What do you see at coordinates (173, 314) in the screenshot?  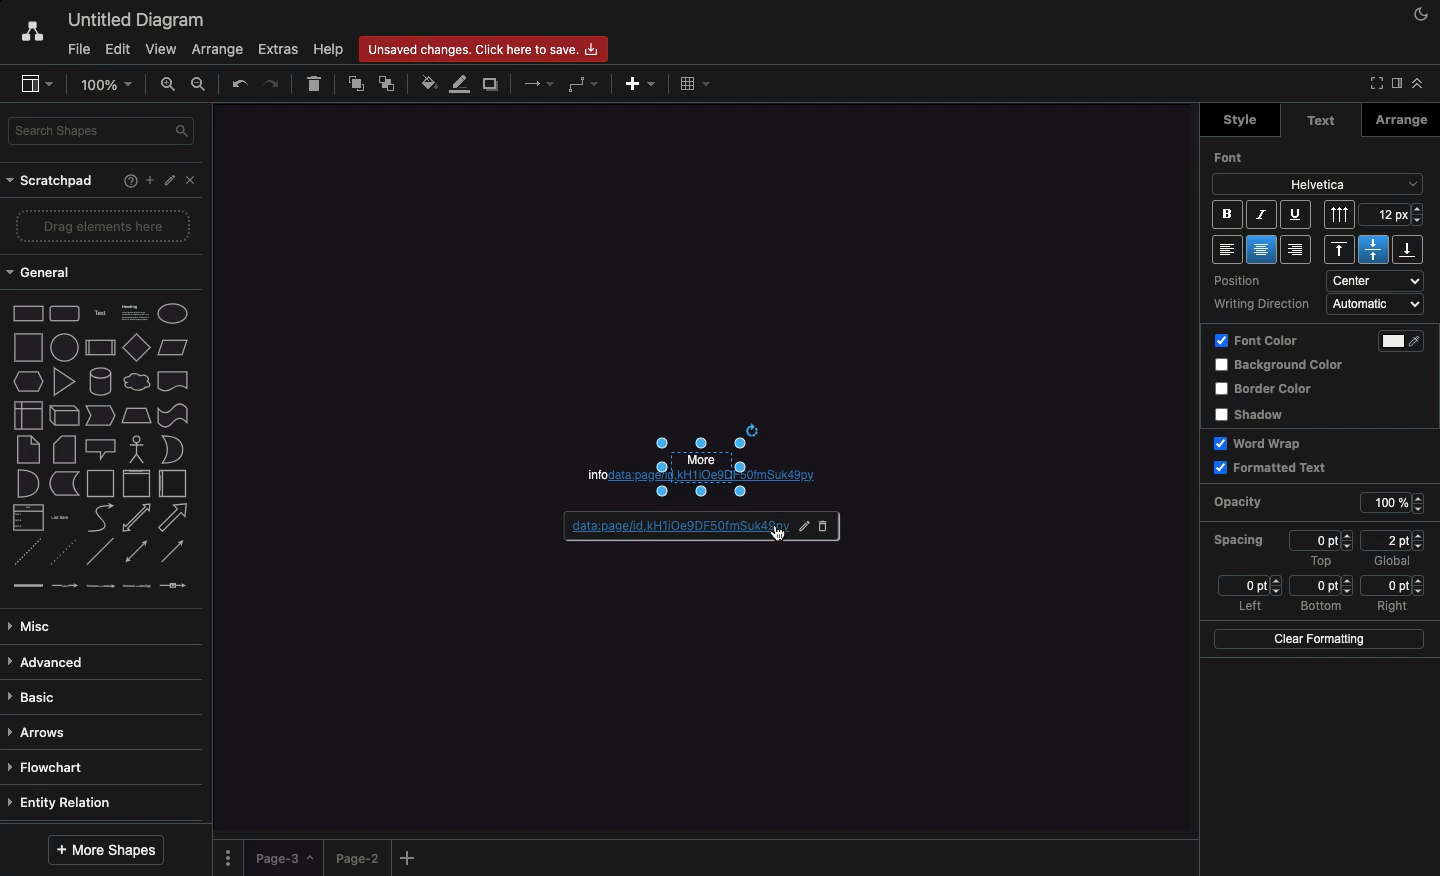 I see `Ellipse` at bounding box center [173, 314].